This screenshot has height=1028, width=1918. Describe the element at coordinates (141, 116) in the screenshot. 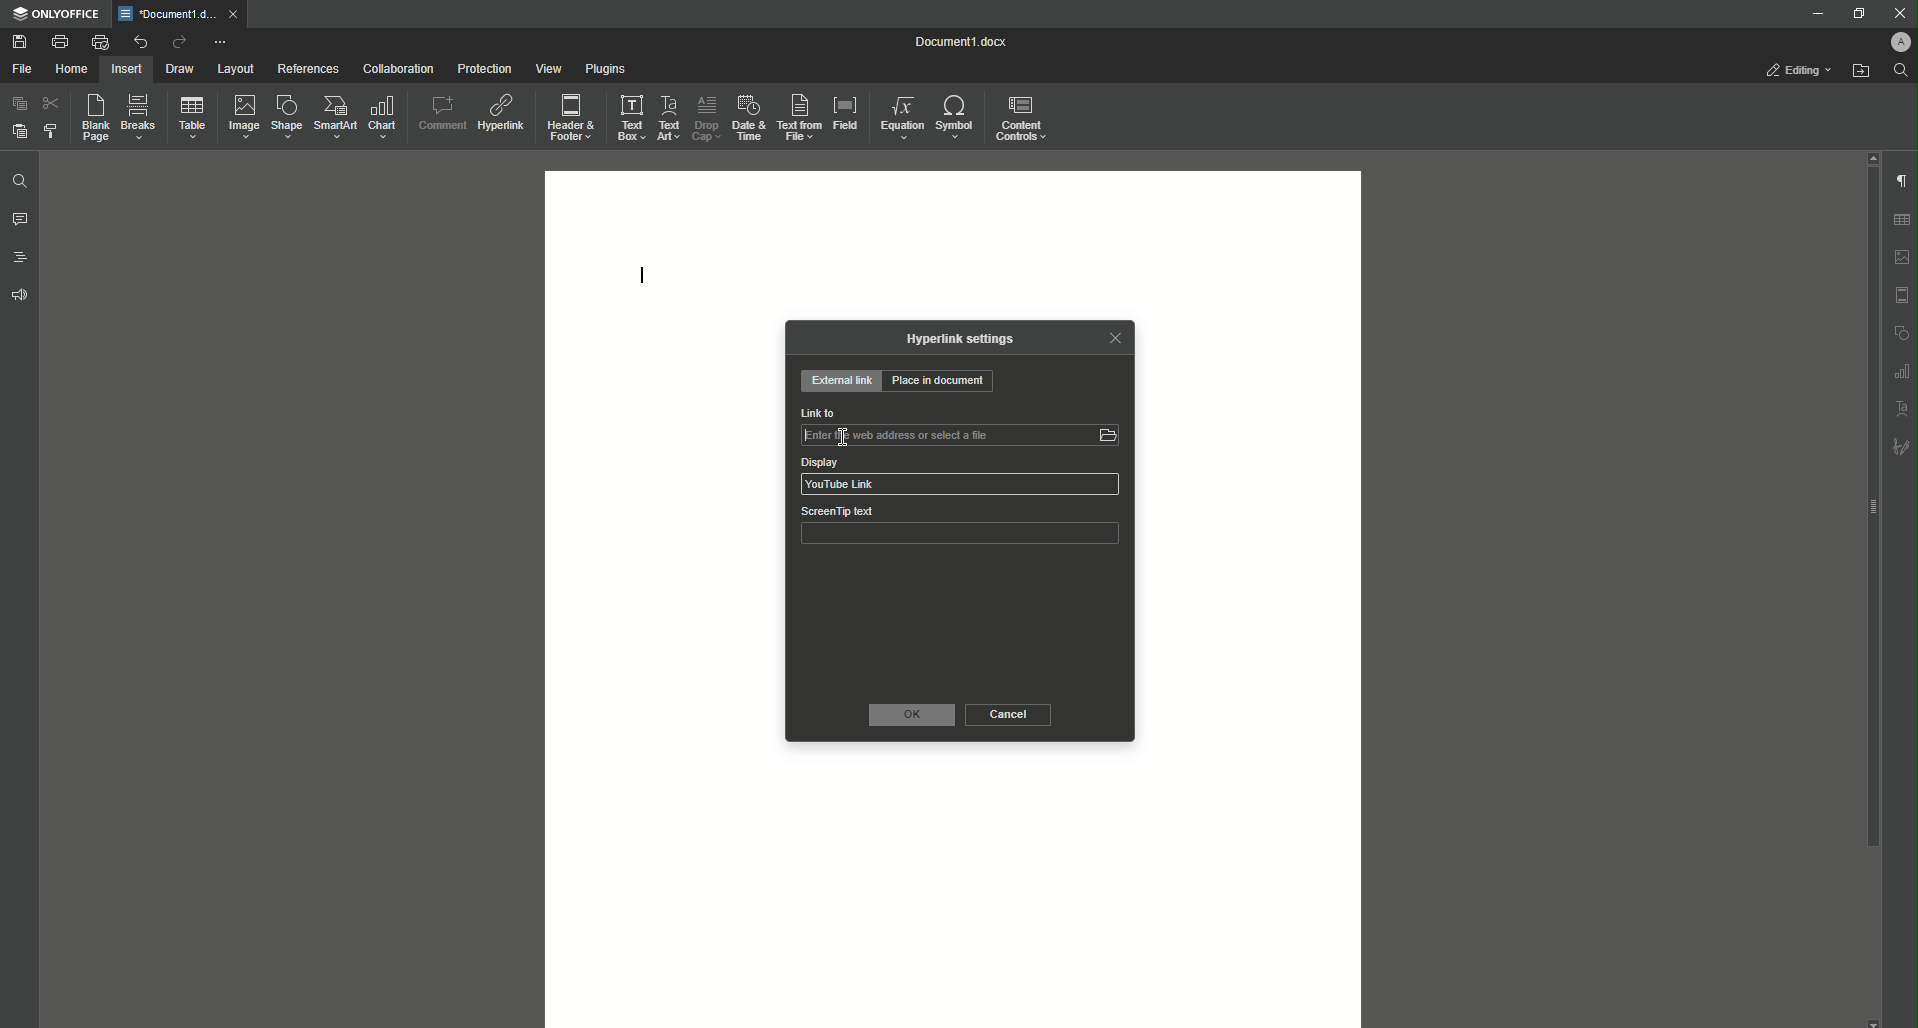

I see `Breaks` at that location.